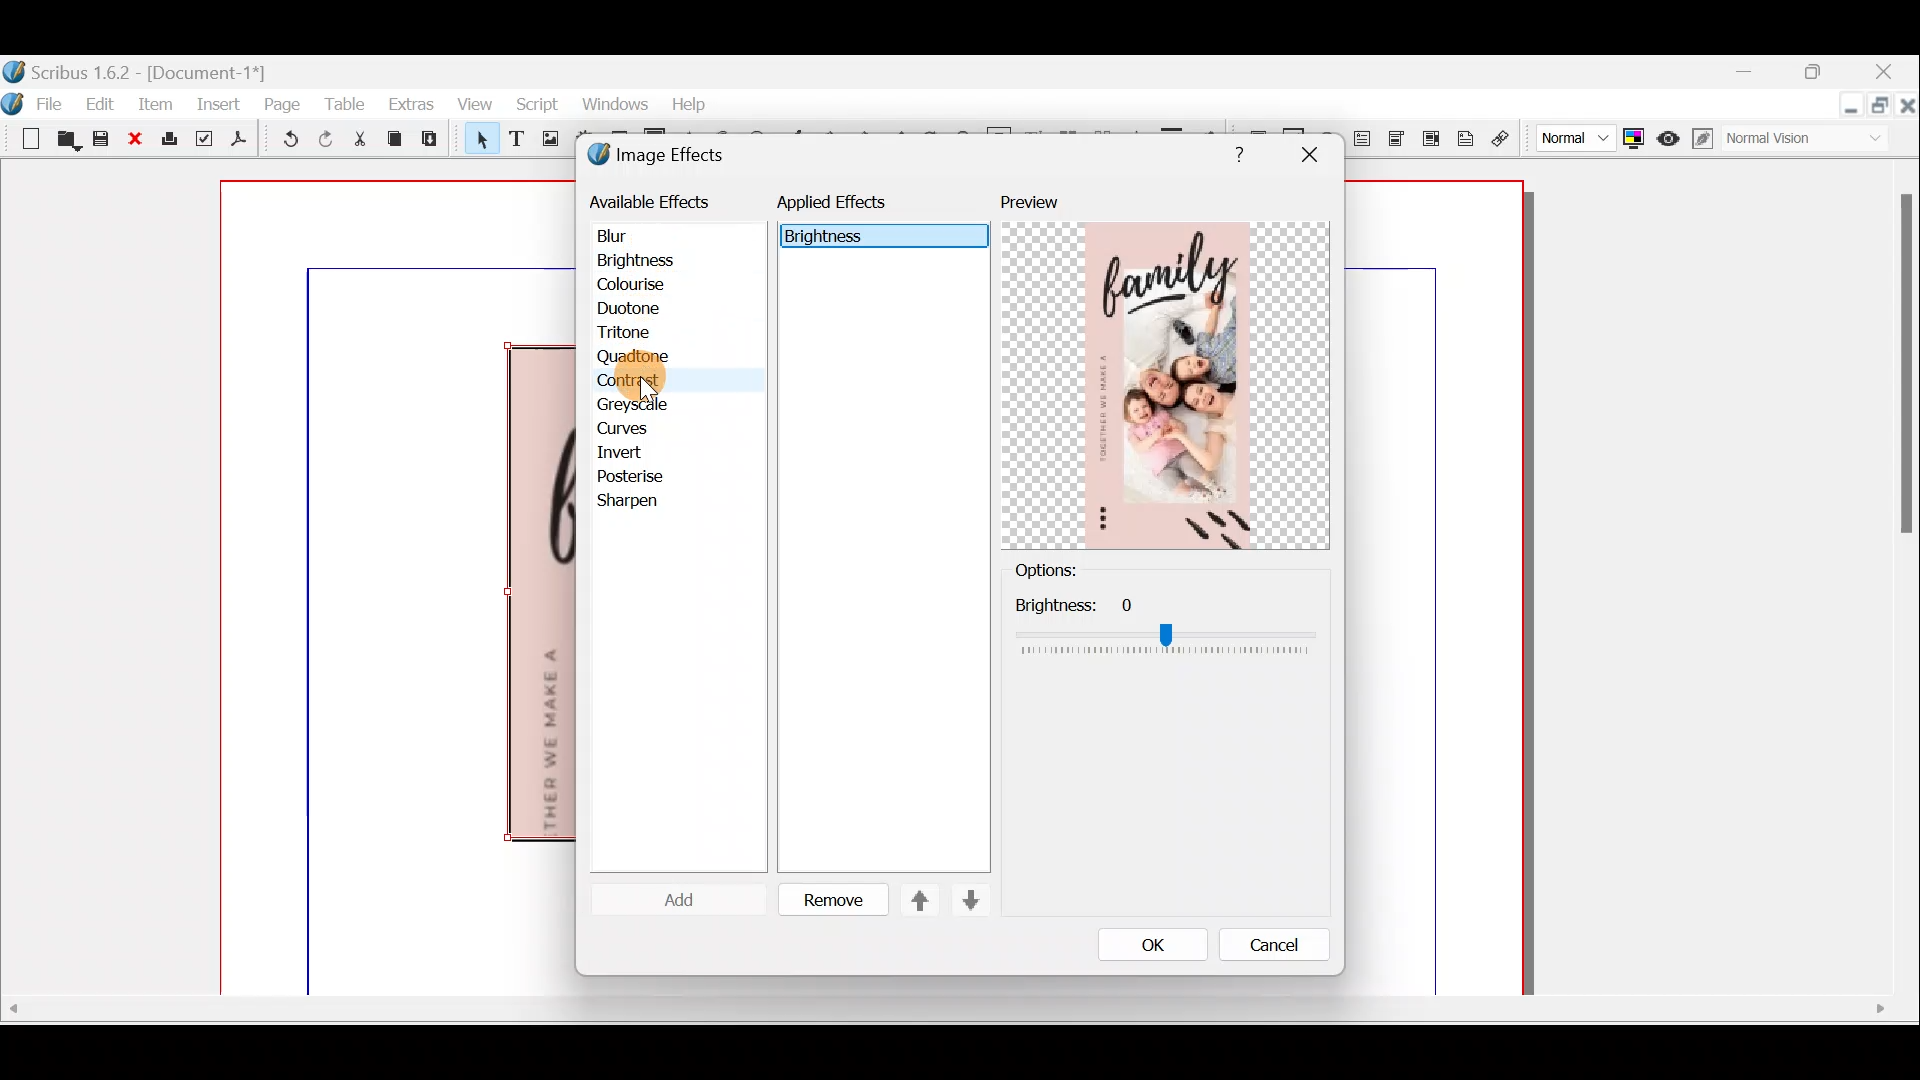 This screenshot has height=1080, width=1920. I want to click on Preview mode, so click(1669, 134).